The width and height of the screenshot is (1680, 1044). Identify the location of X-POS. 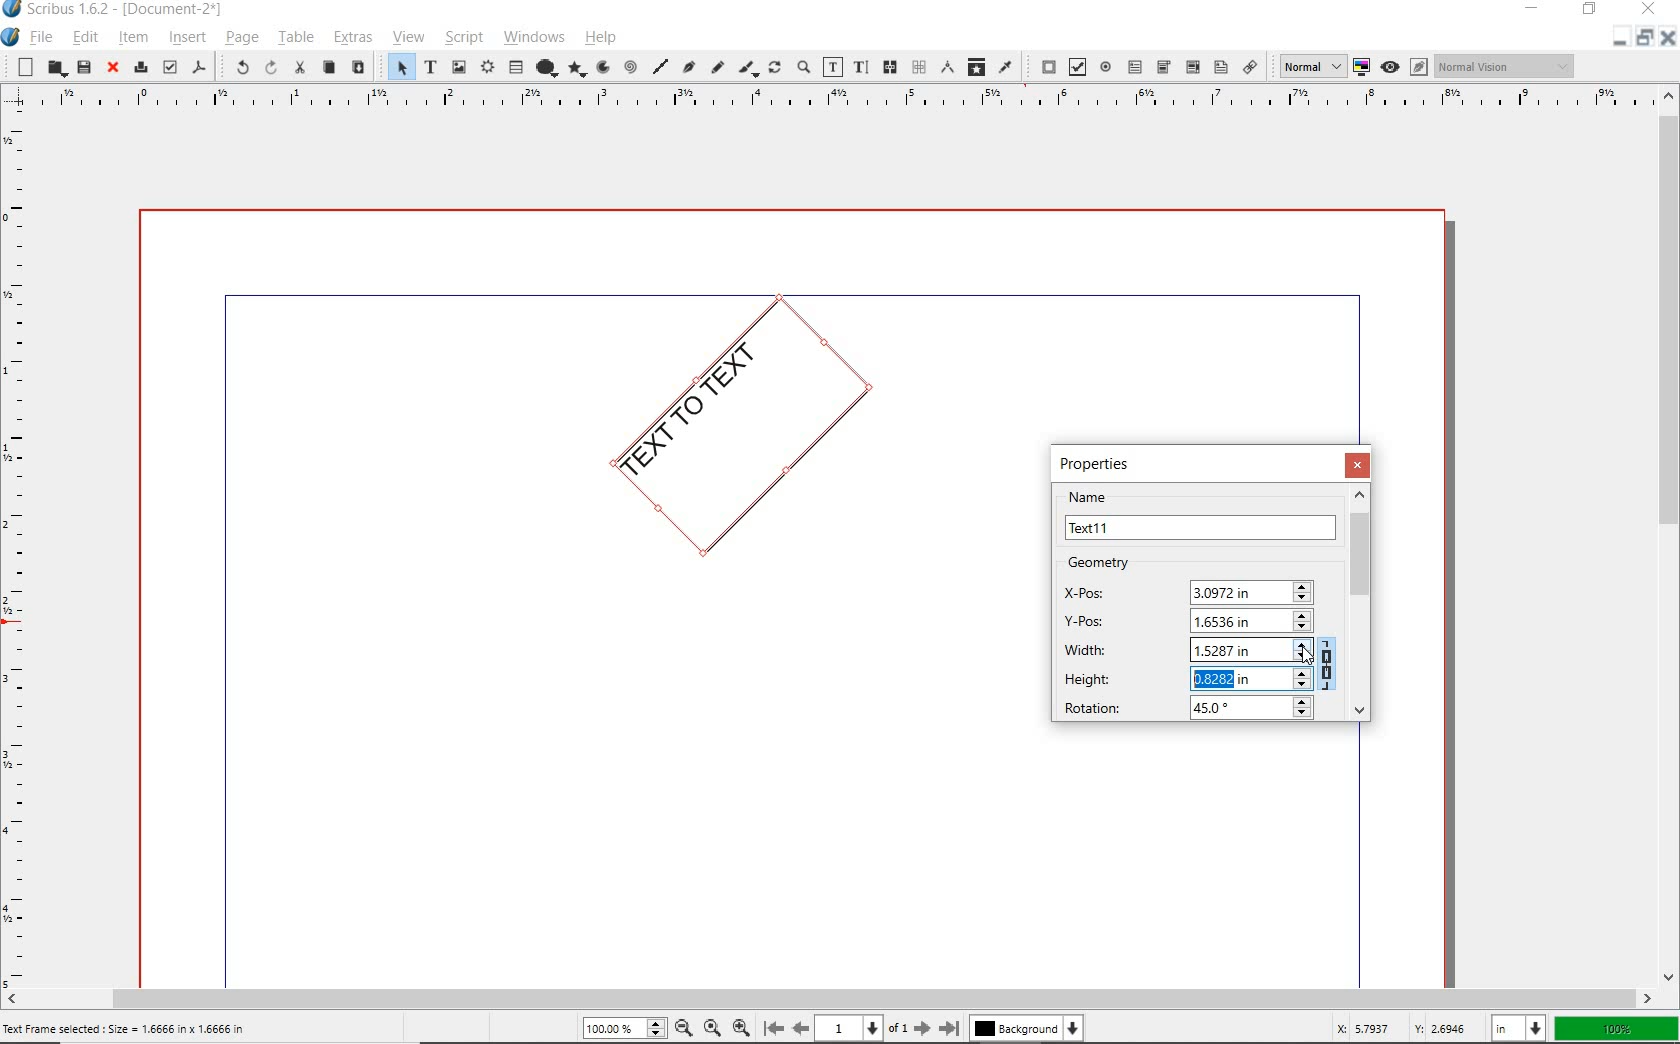
(1188, 589).